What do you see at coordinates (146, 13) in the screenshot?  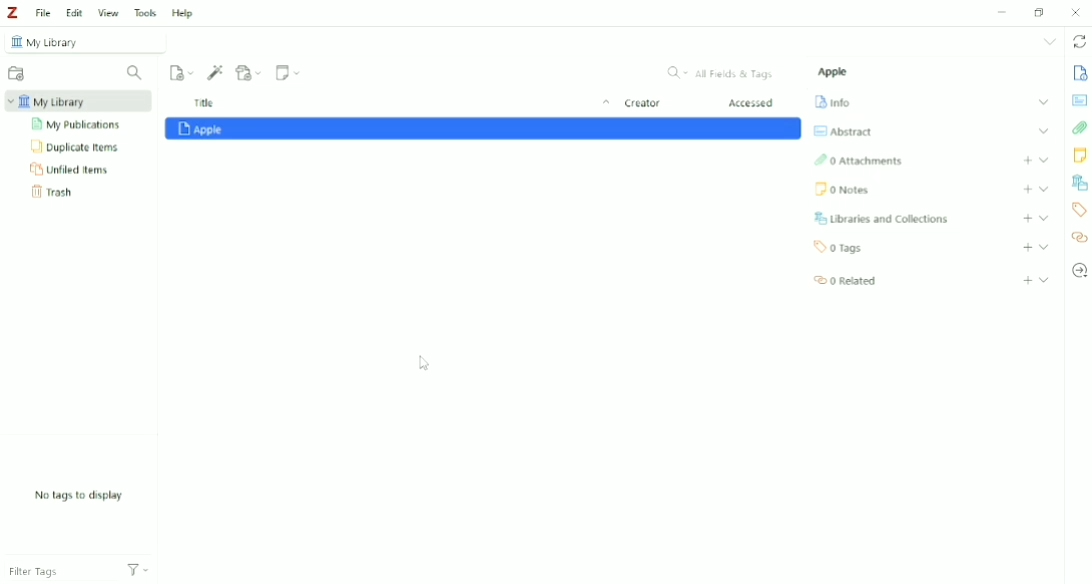 I see `Tools` at bounding box center [146, 13].